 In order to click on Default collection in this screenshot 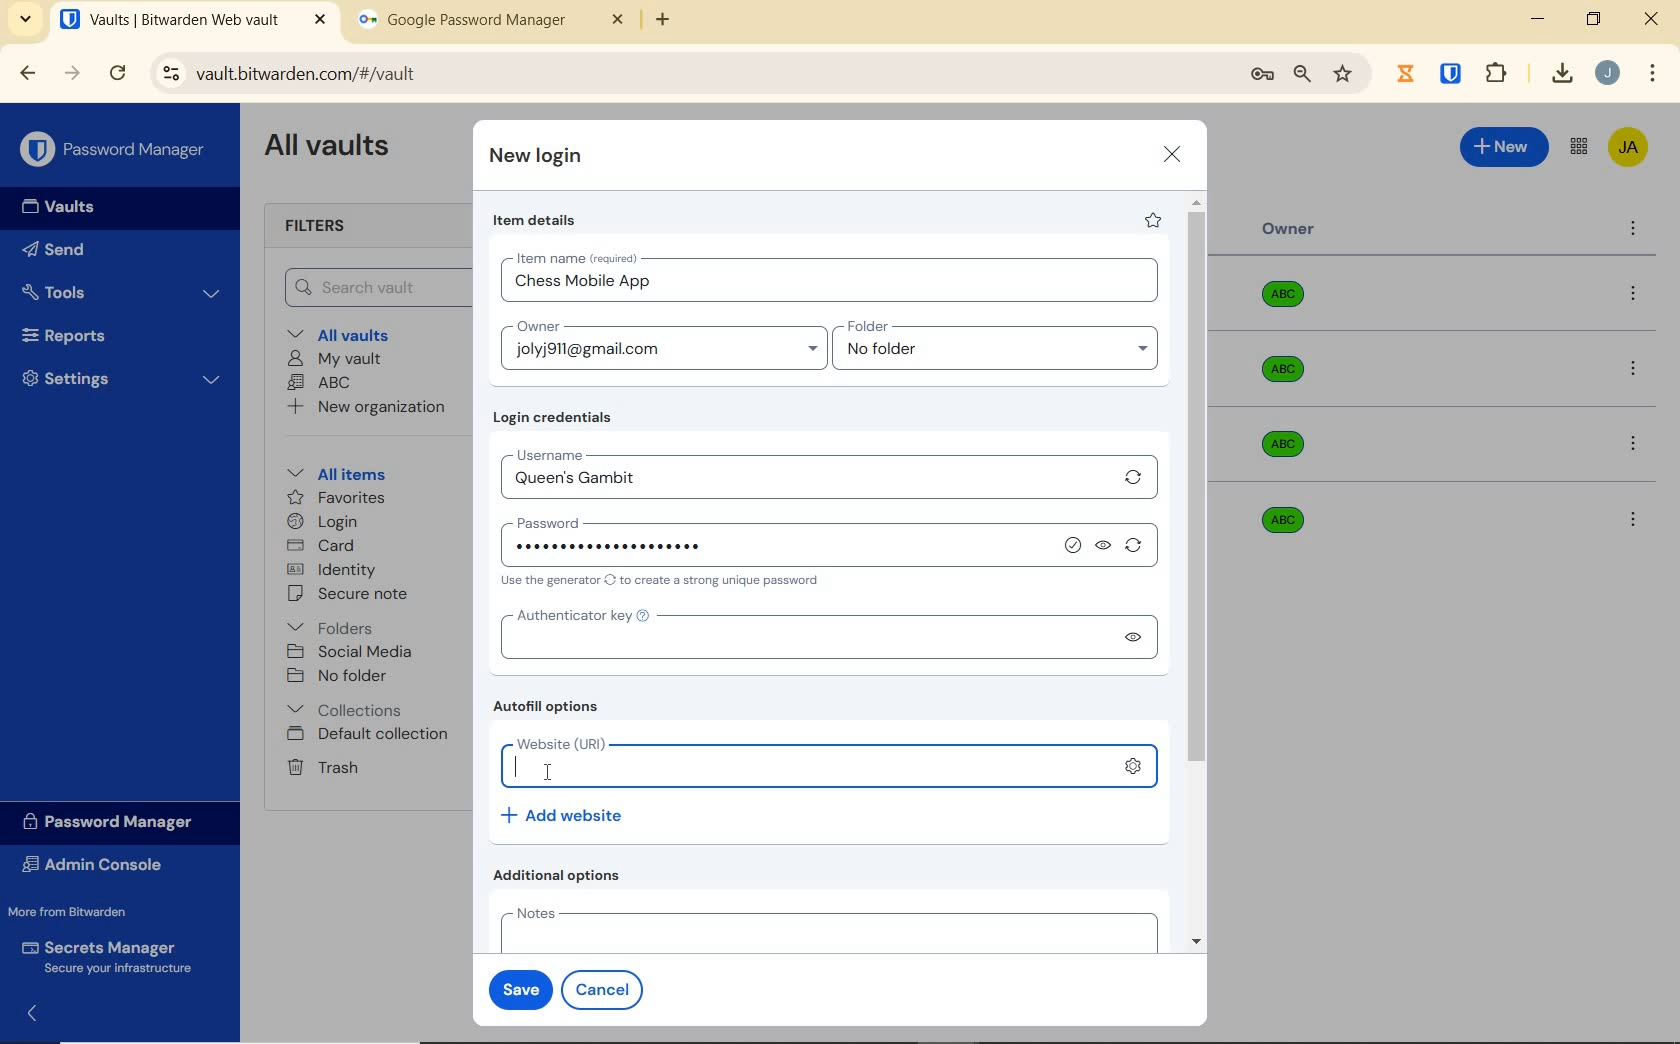, I will do `click(371, 735)`.